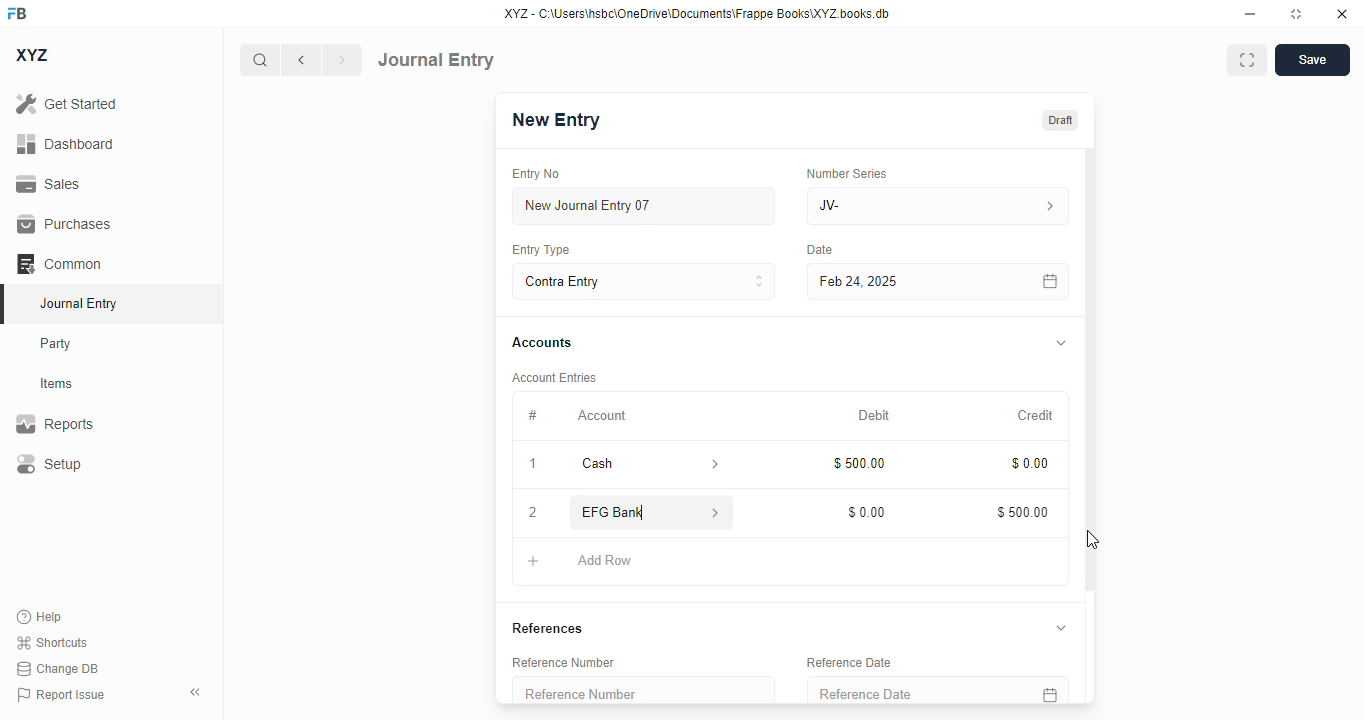 The height and width of the screenshot is (720, 1364). I want to click on debit, so click(875, 415).